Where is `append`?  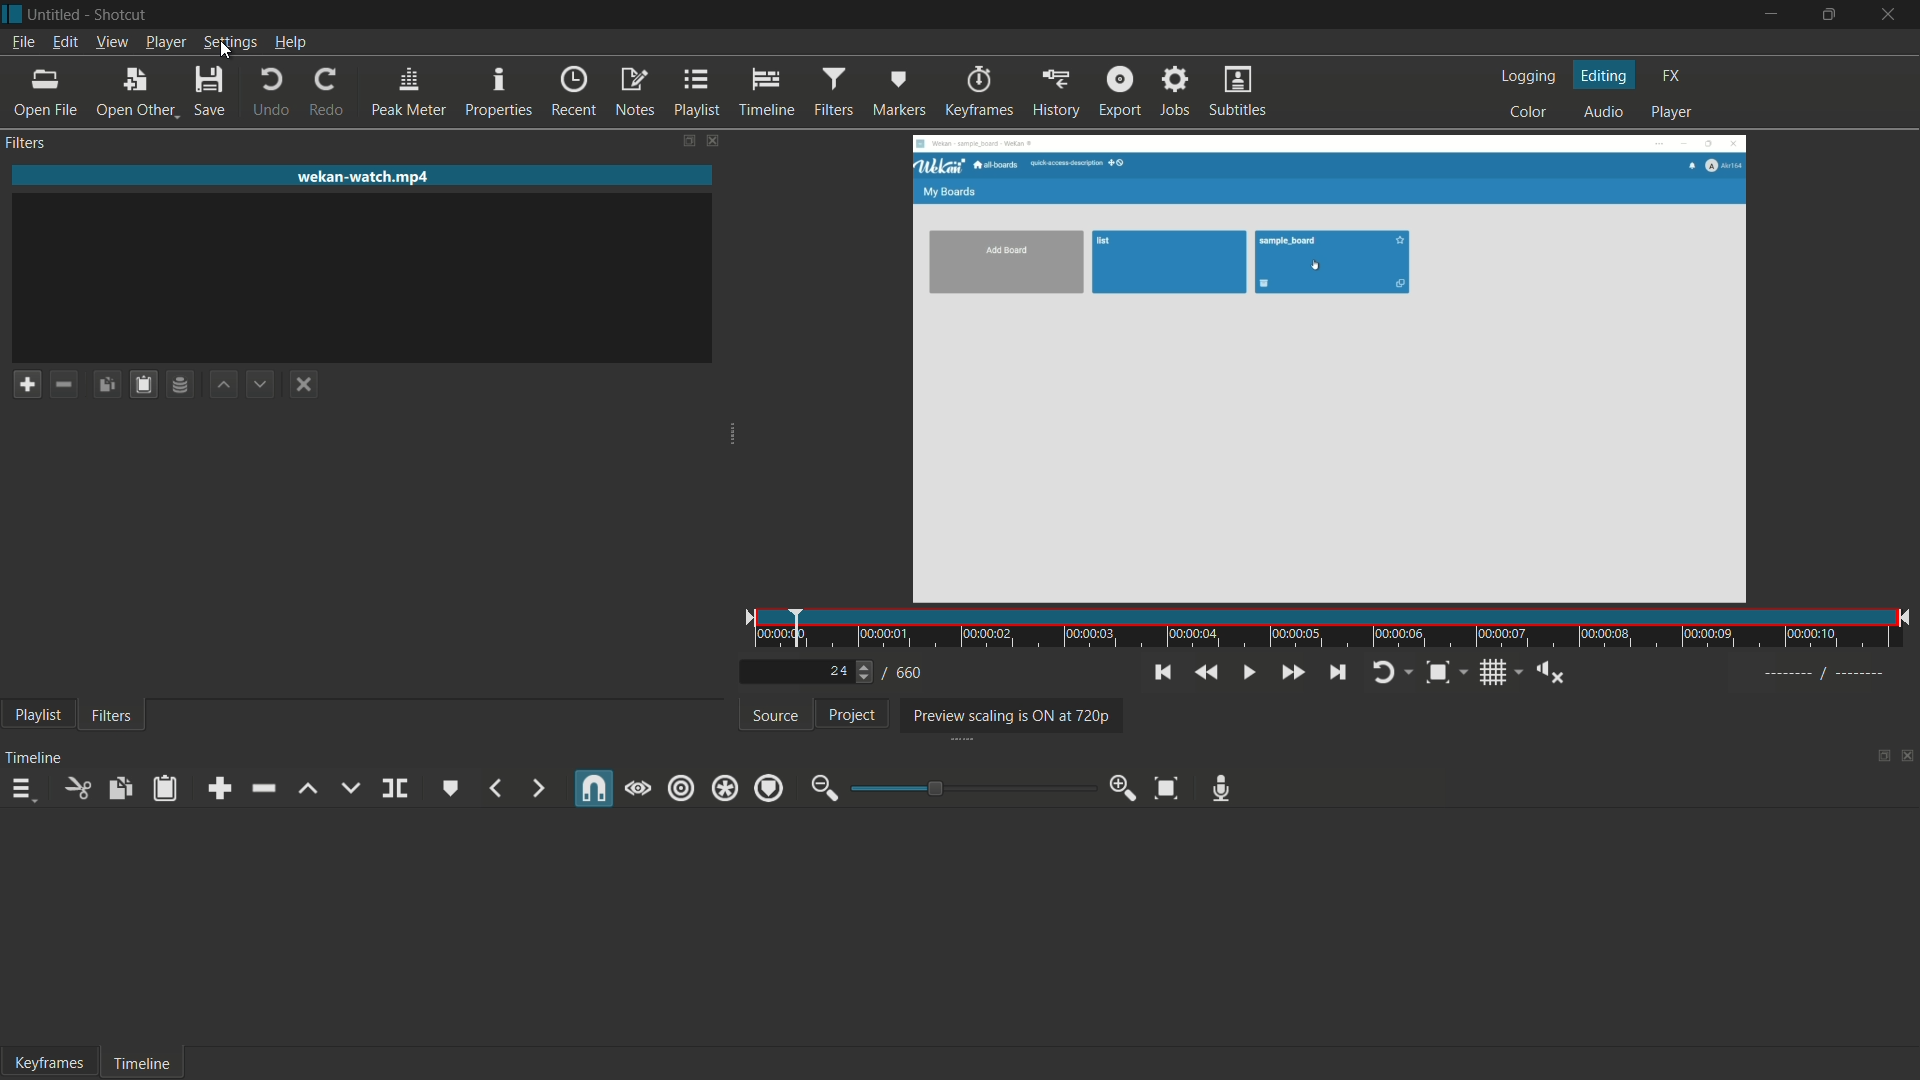 append is located at coordinates (219, 788).